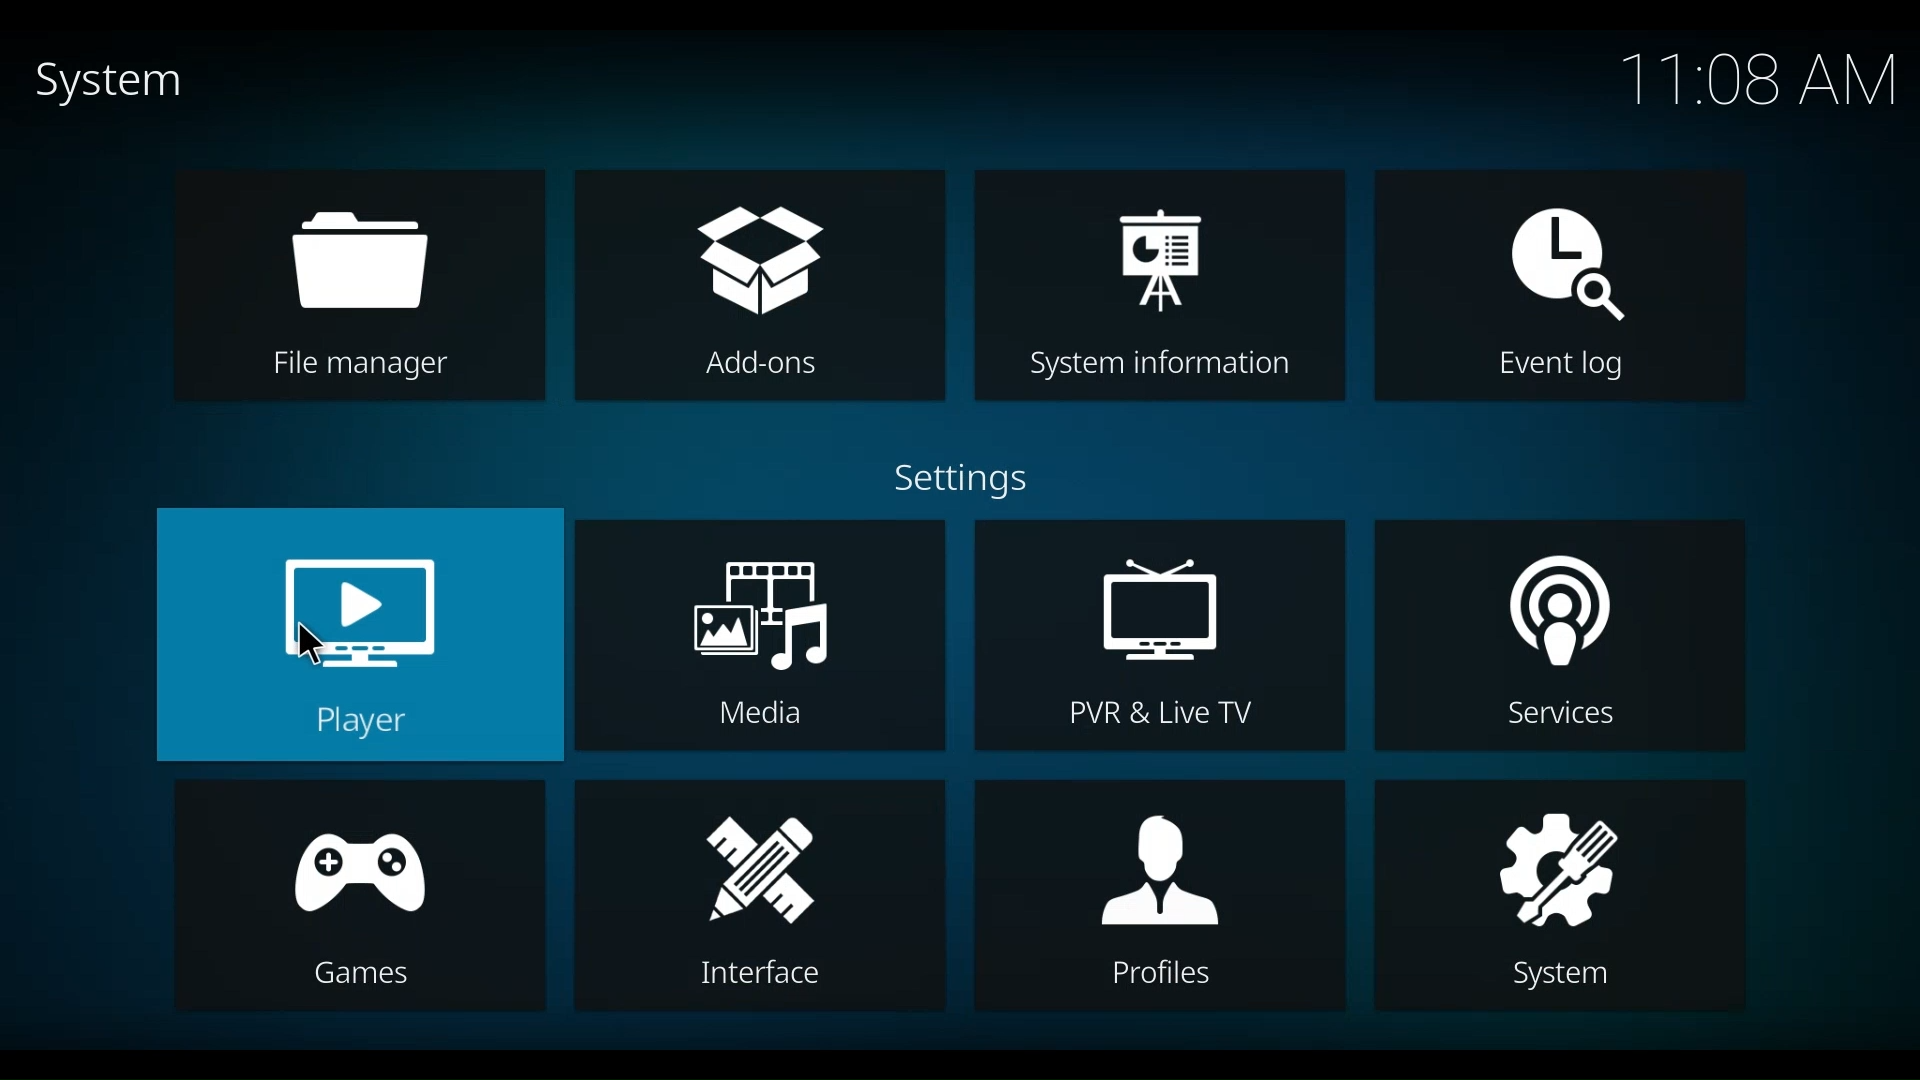 The height and width of the screenshot is (1080, 1920). Describe the element at coordinates (364, 896) in the screenshot. I see `Games` at that location.